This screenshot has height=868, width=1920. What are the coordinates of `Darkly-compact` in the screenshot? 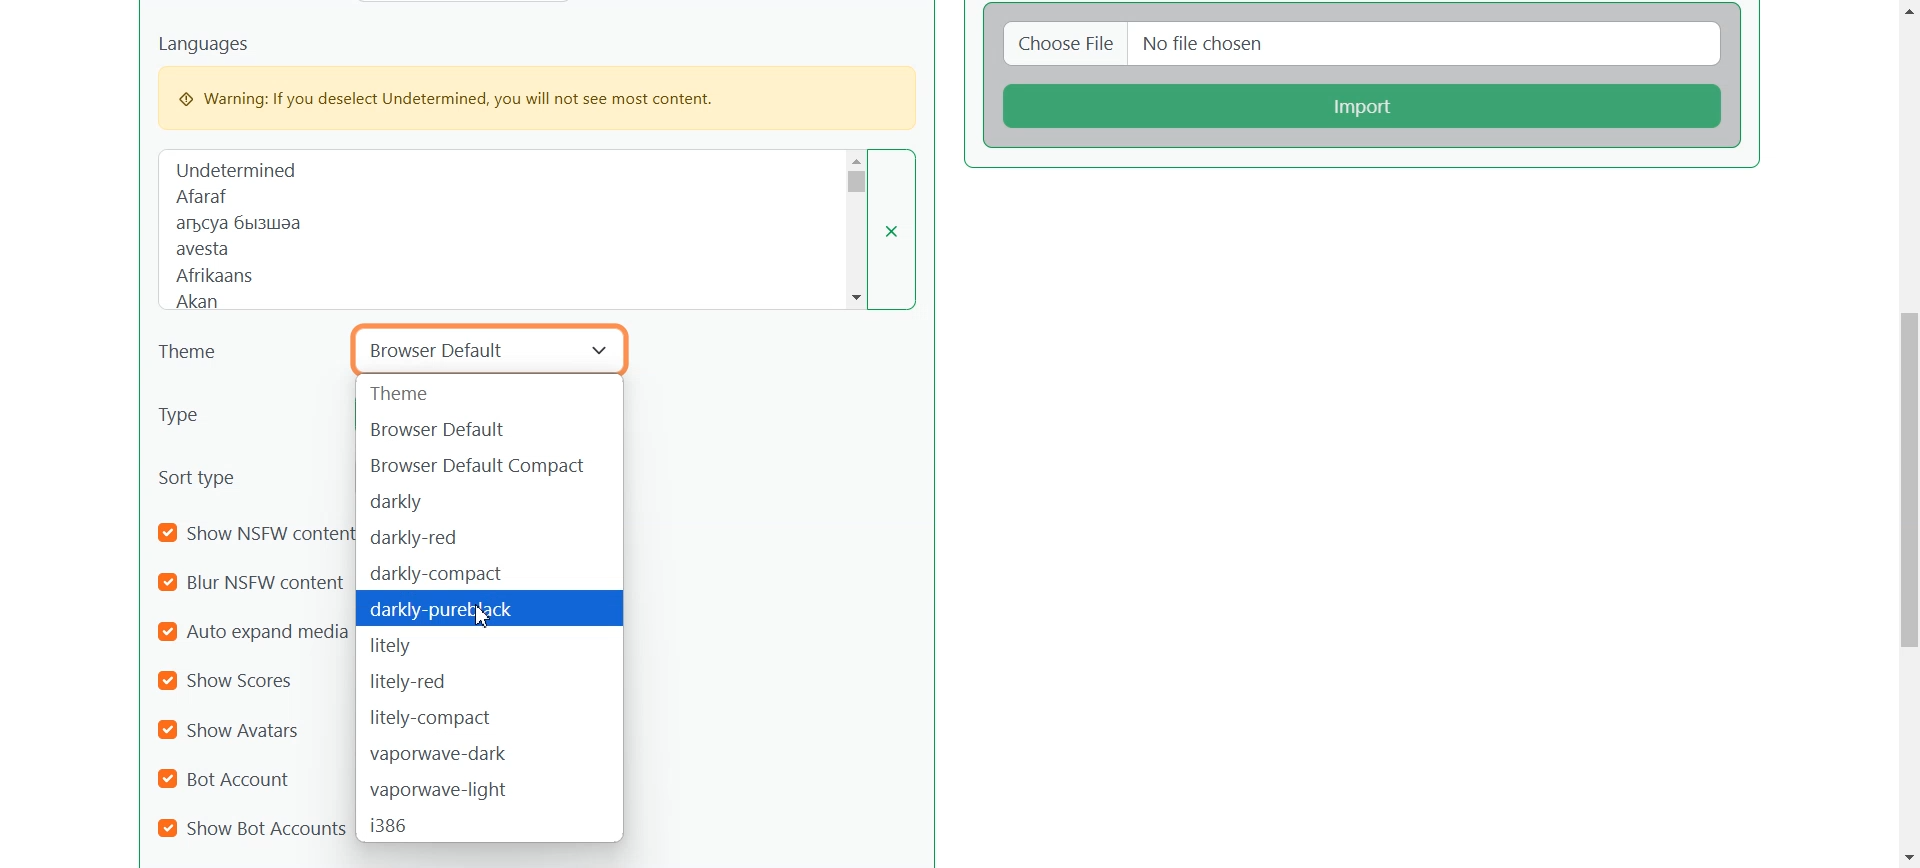 It's located at (488, 572).